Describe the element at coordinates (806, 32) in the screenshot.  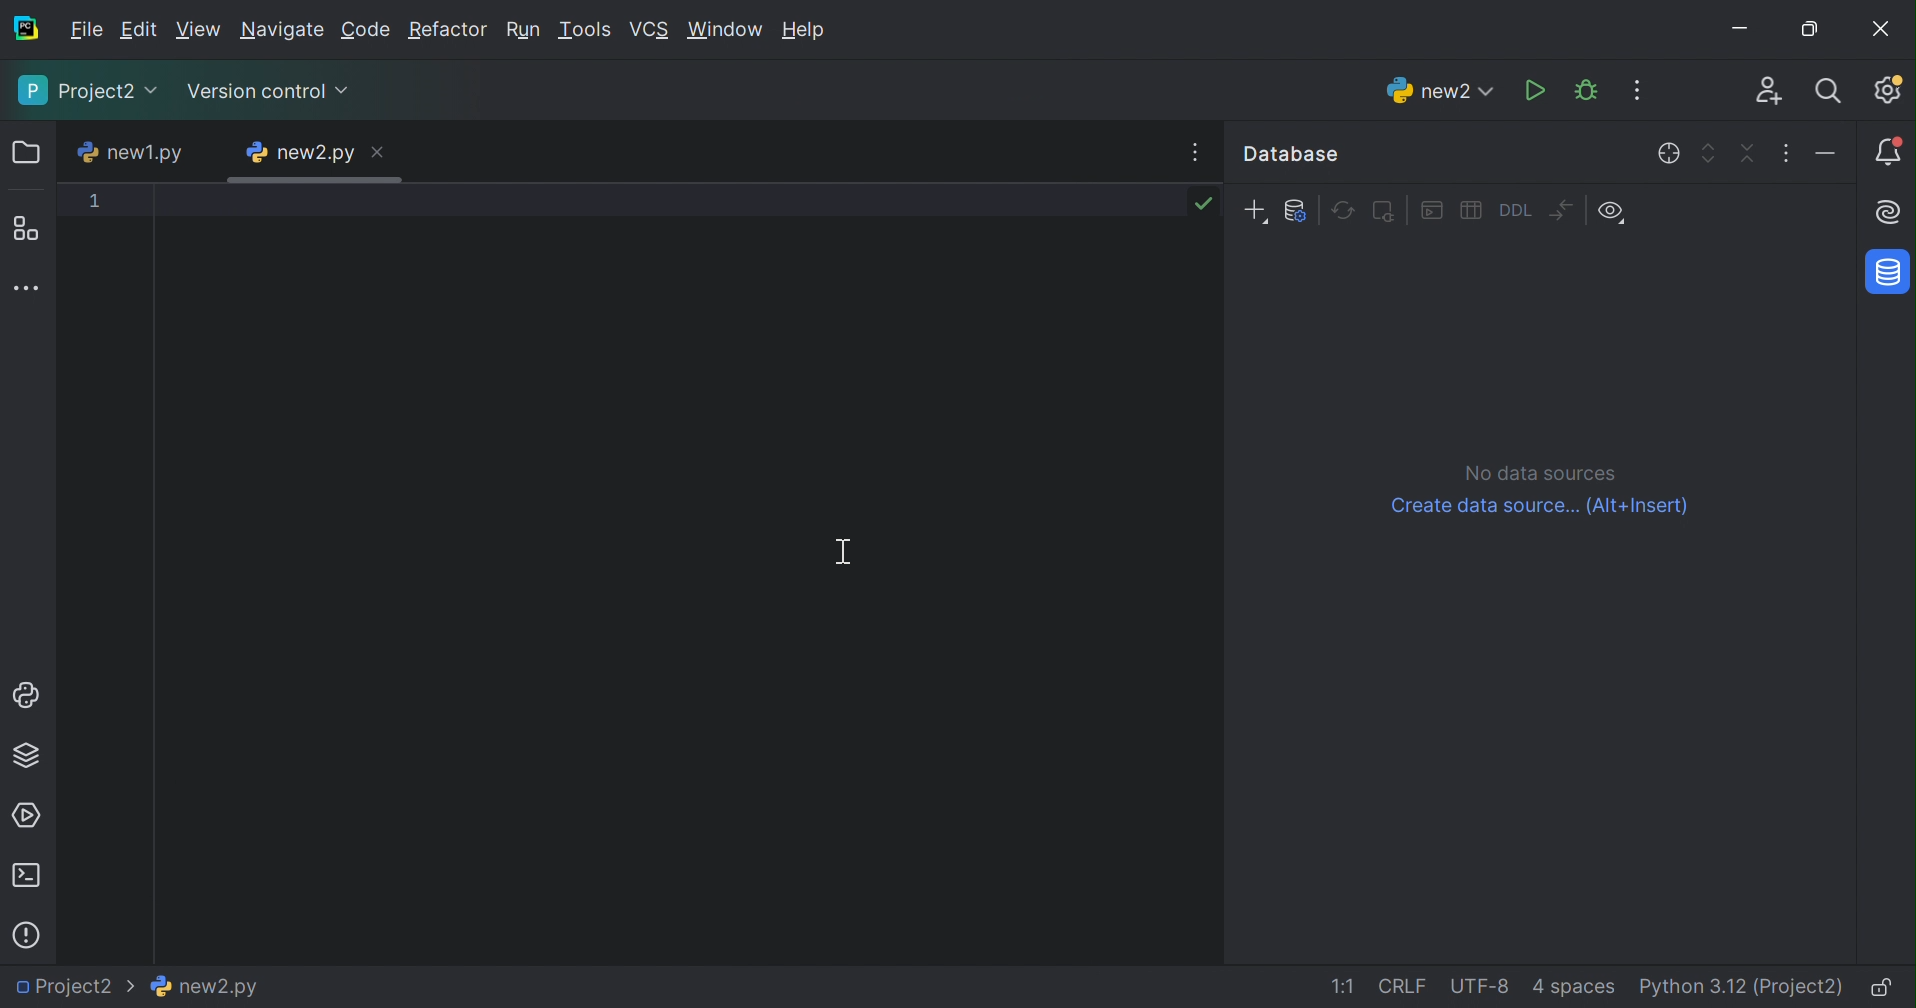
I see `Help` at that location.